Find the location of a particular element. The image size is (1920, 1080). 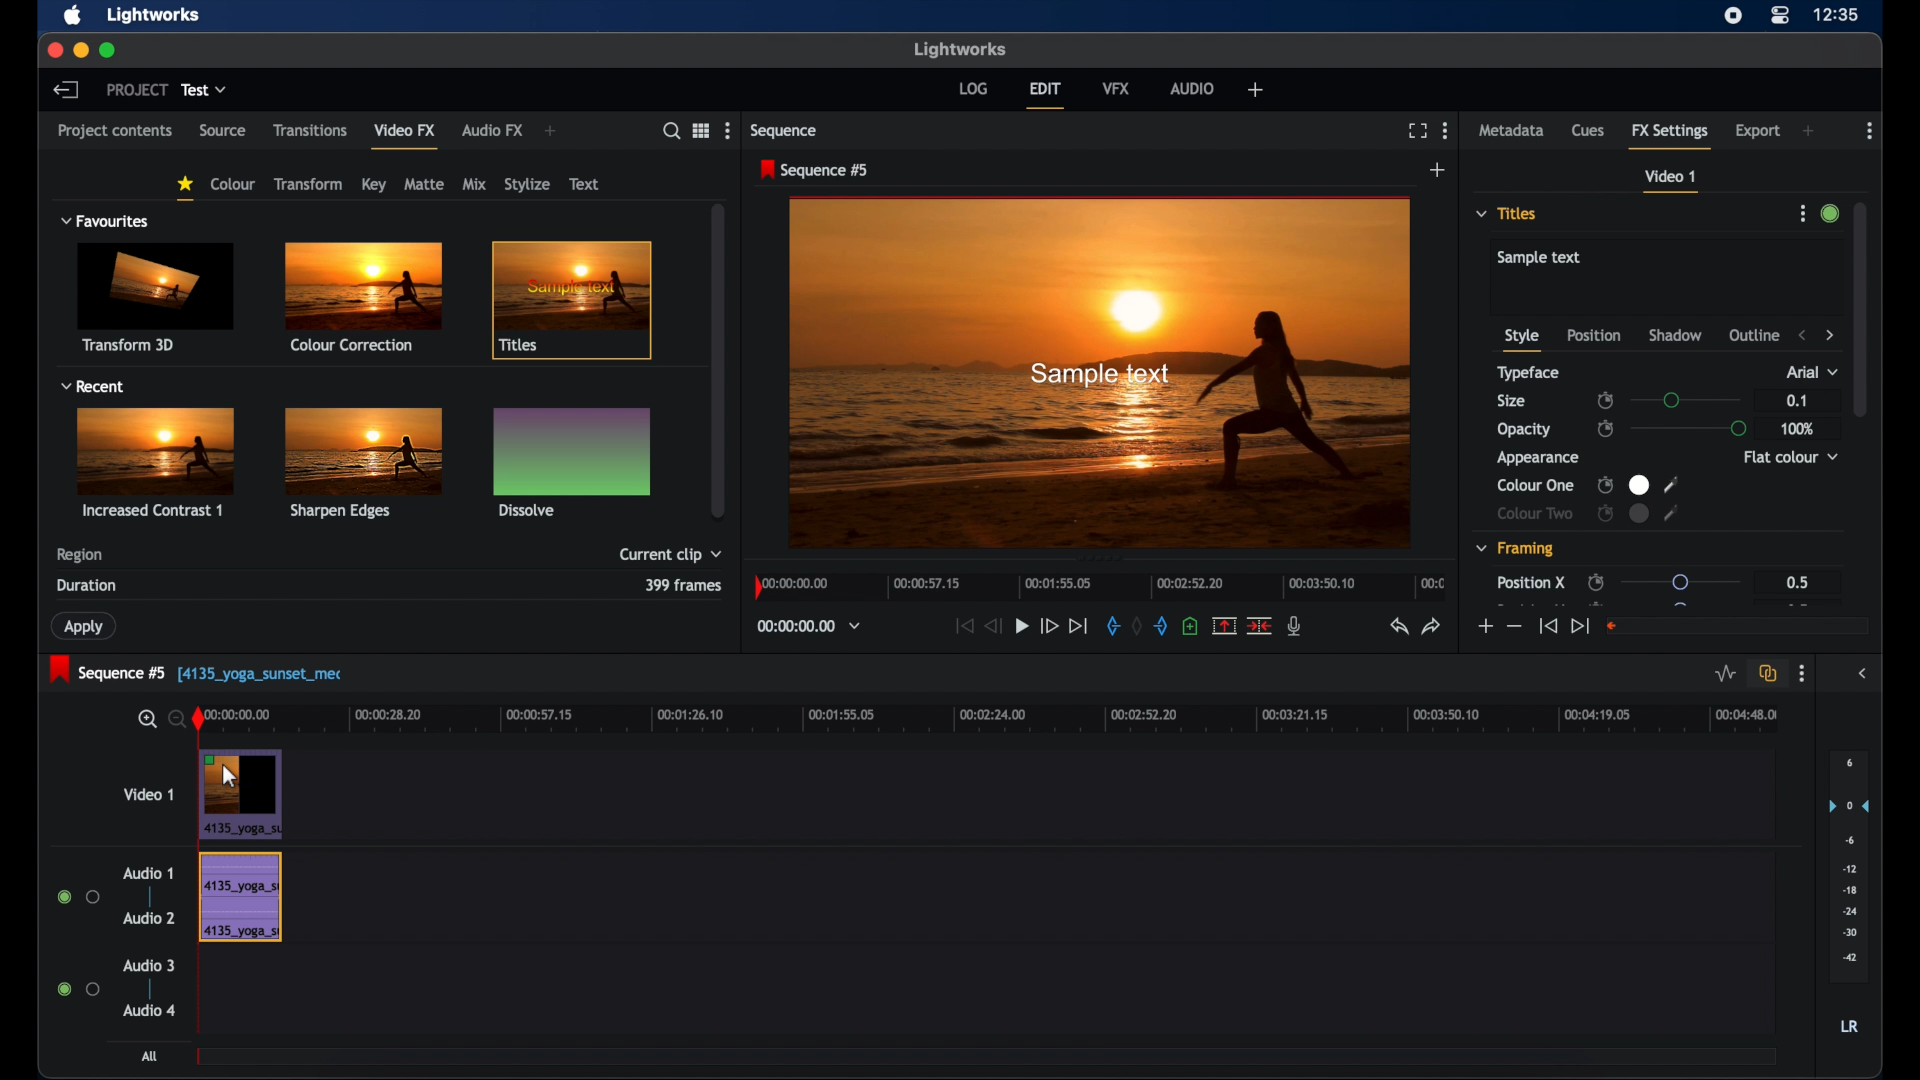

color two is located at coordinates (1532, 513).